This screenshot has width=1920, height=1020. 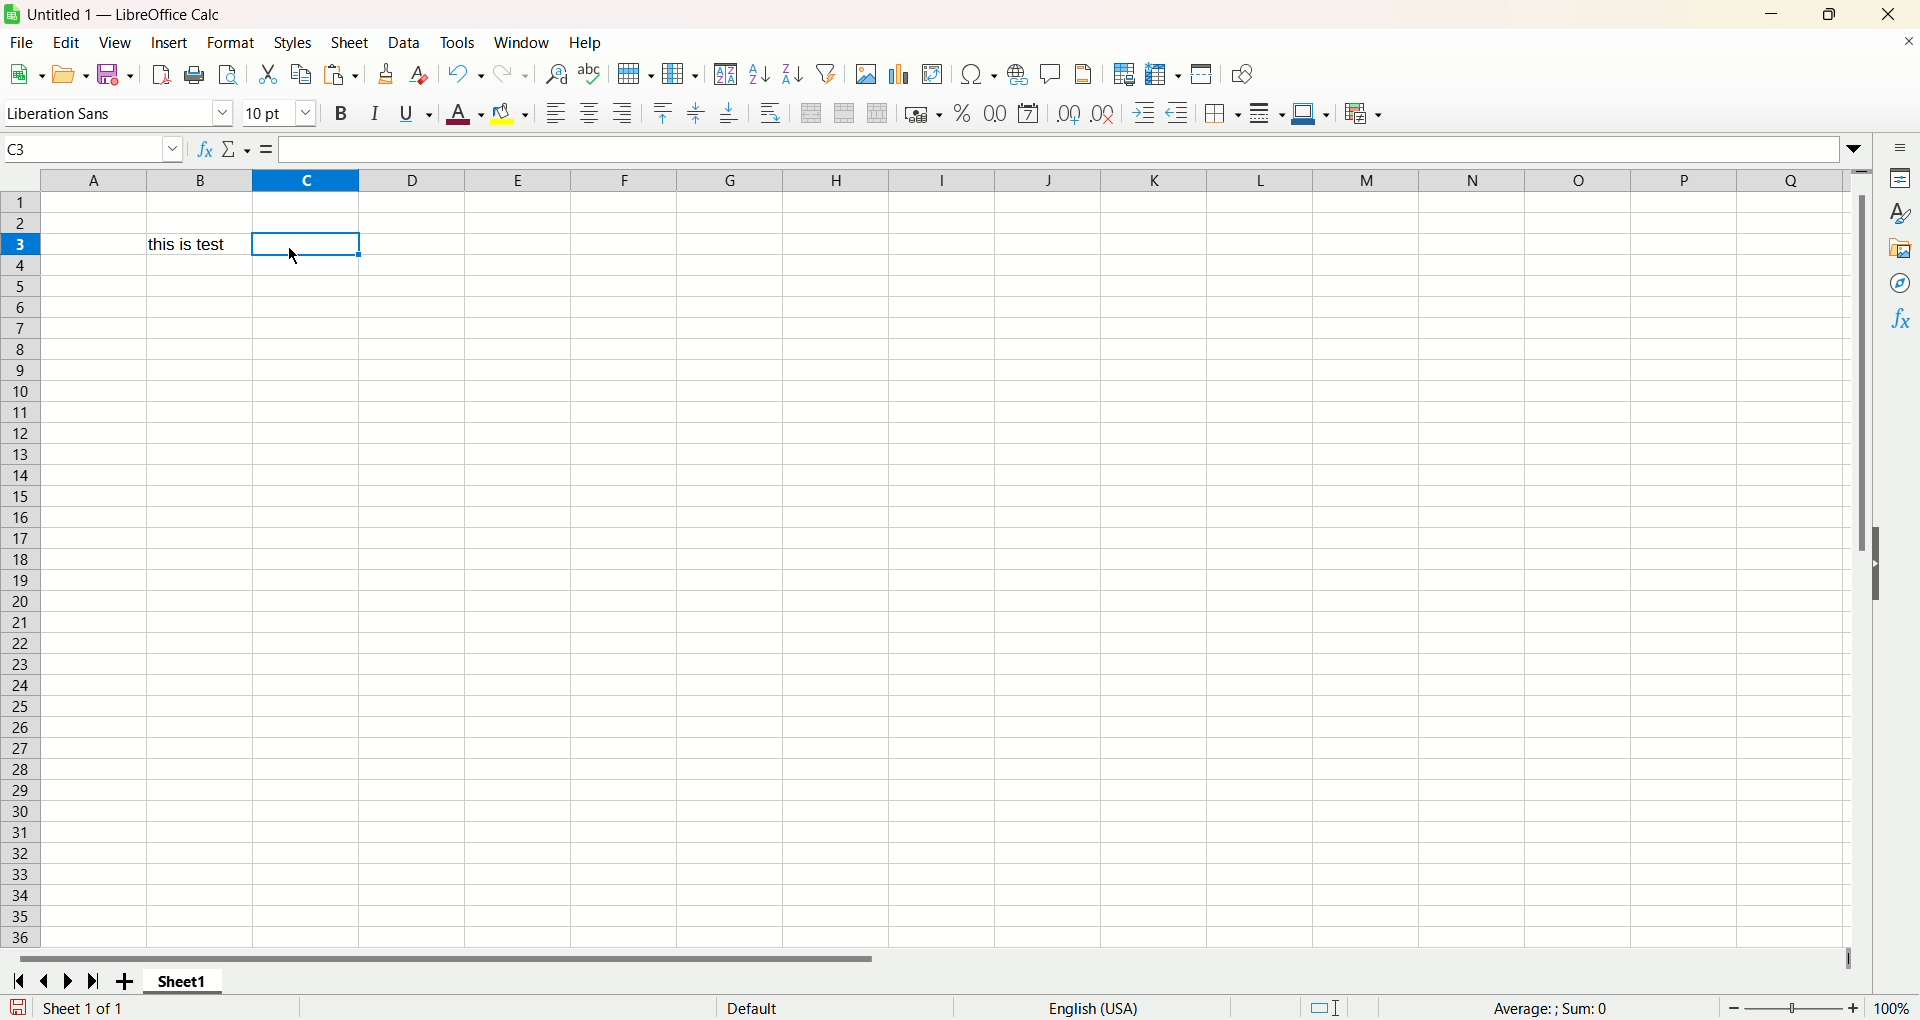 What do you see at coordinates (414, 112) in the screenshot?
I see `underline` at bounding box center [414, 112].